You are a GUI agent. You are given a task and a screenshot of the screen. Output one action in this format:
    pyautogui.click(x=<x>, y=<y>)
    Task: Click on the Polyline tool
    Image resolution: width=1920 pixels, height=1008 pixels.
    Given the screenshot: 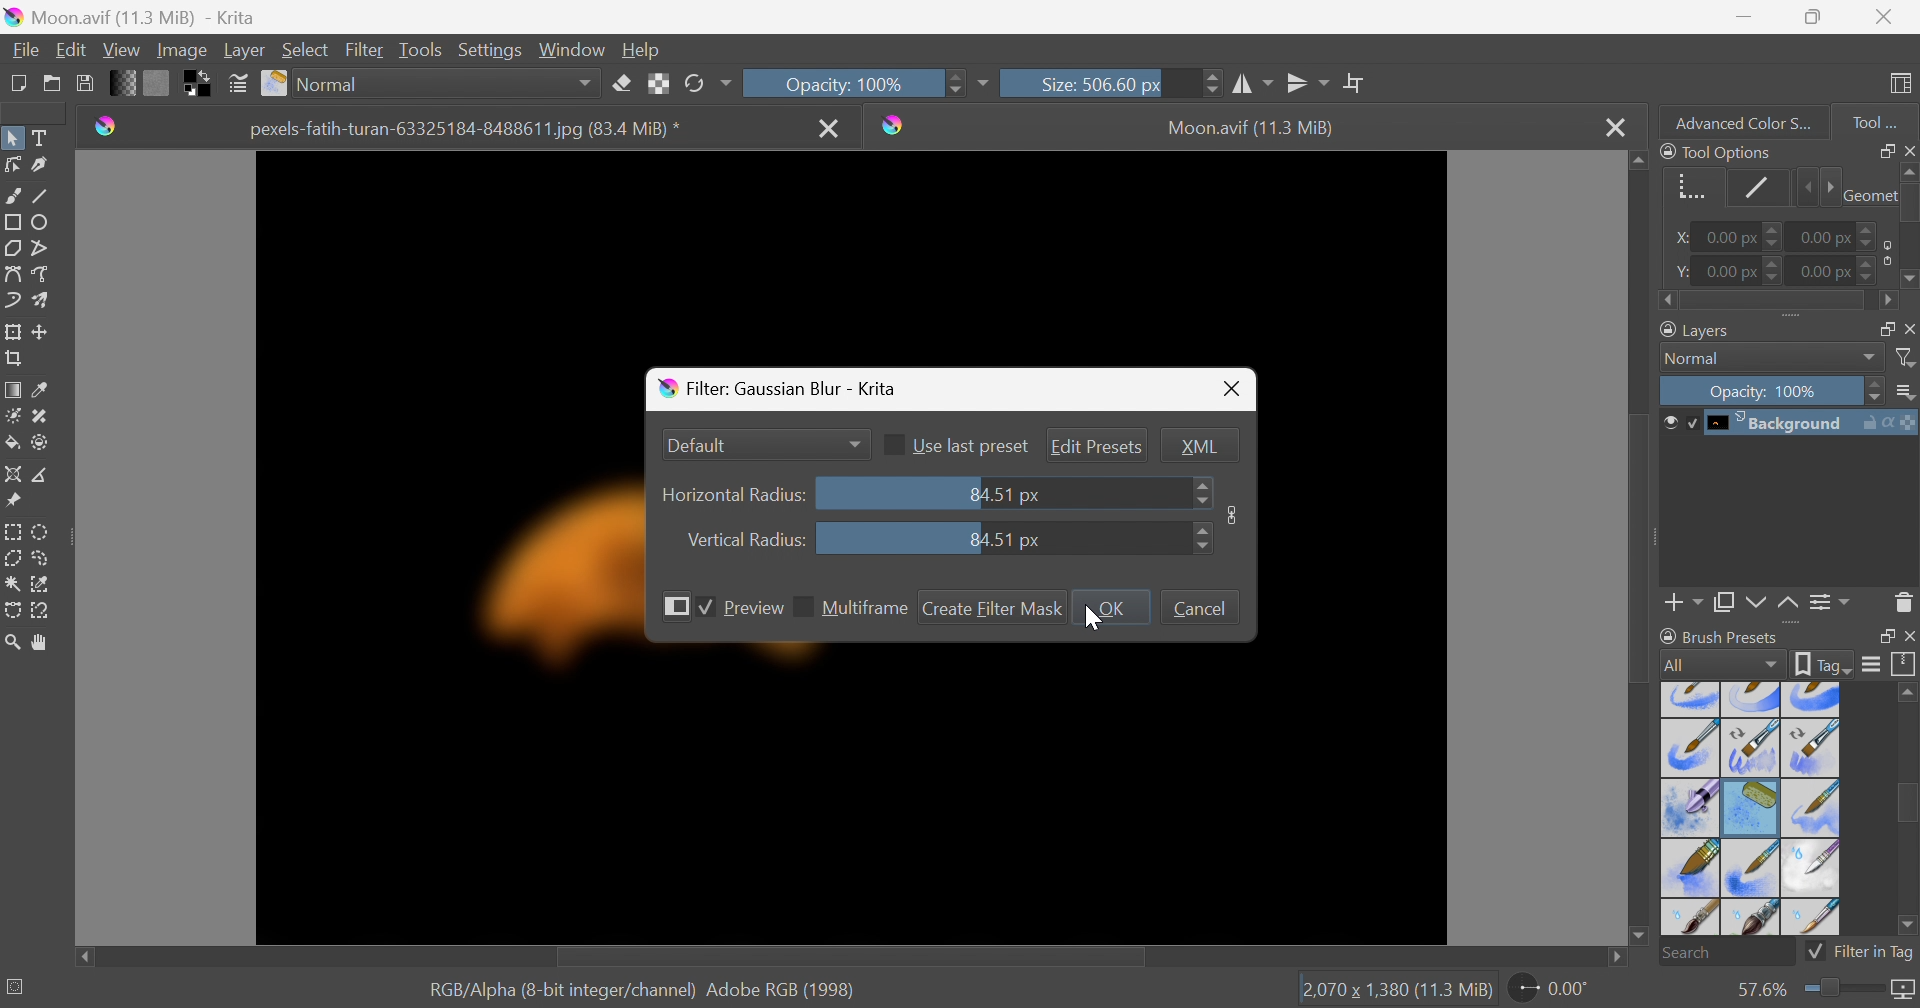 What is the action you would take?
    pyautogui.click(x=43, y=248)
    